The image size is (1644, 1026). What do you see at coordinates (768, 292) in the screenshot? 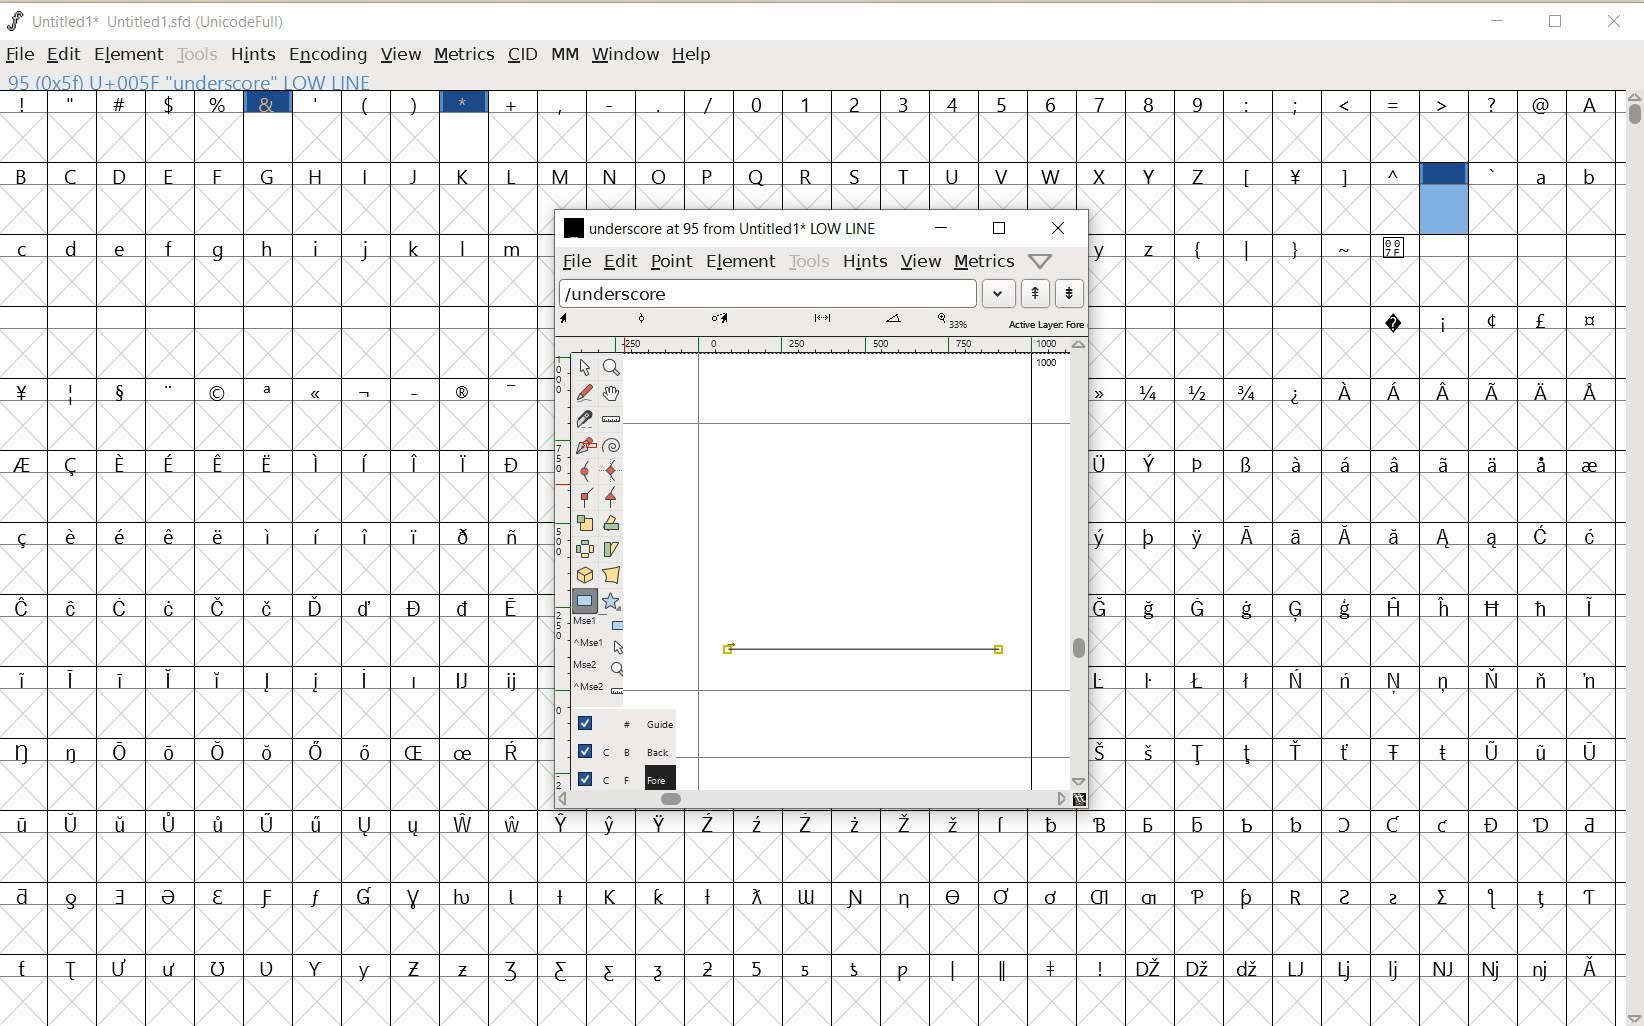
I see `load word list` at bounding box center [768, 292].